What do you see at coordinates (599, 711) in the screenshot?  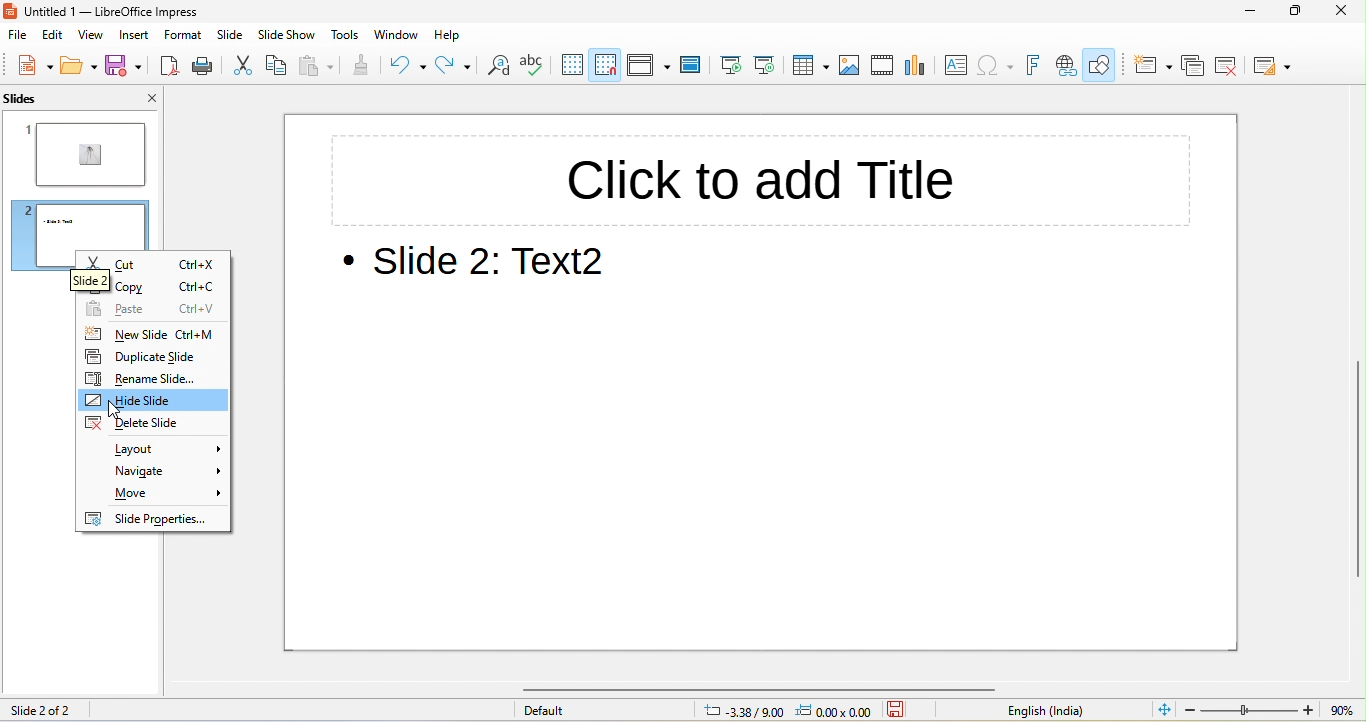 I see `default` at bounding box center [599, 711].